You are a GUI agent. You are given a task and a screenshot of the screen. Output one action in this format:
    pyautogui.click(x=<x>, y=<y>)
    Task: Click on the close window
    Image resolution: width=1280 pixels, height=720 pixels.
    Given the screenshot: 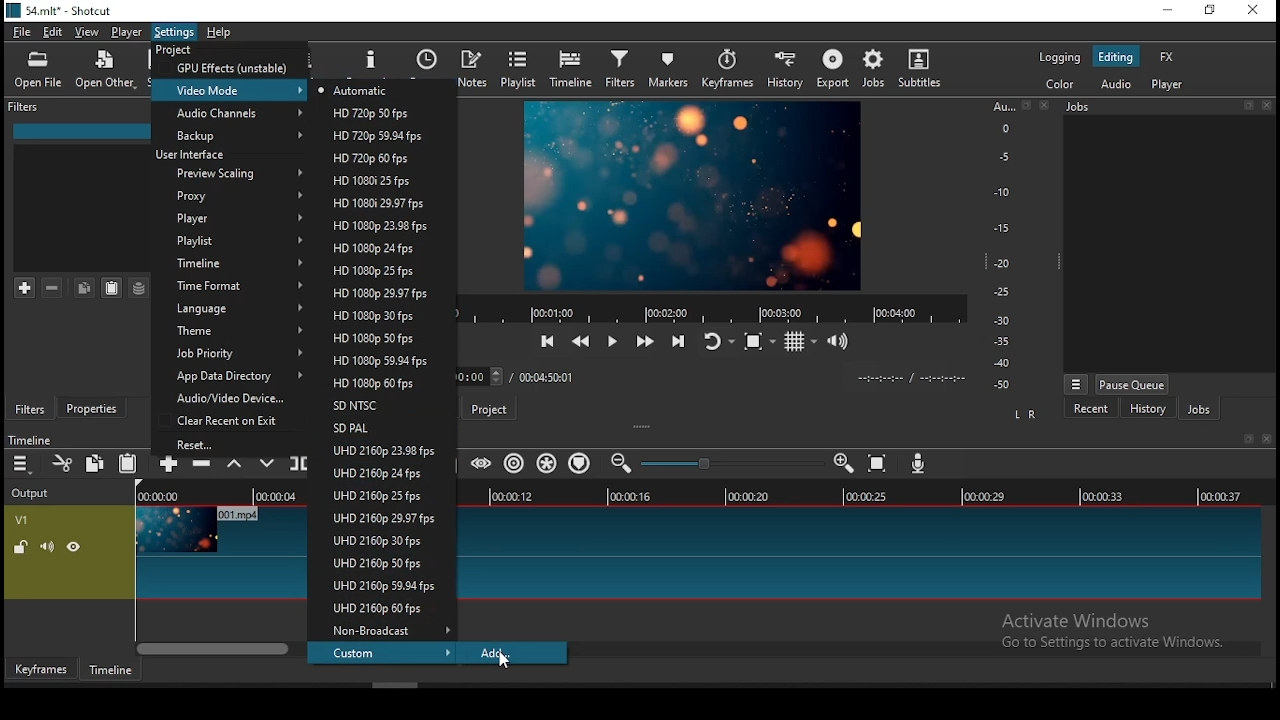 What is the action you would take?
    pyautogui.click(x=1252, y=11)
    